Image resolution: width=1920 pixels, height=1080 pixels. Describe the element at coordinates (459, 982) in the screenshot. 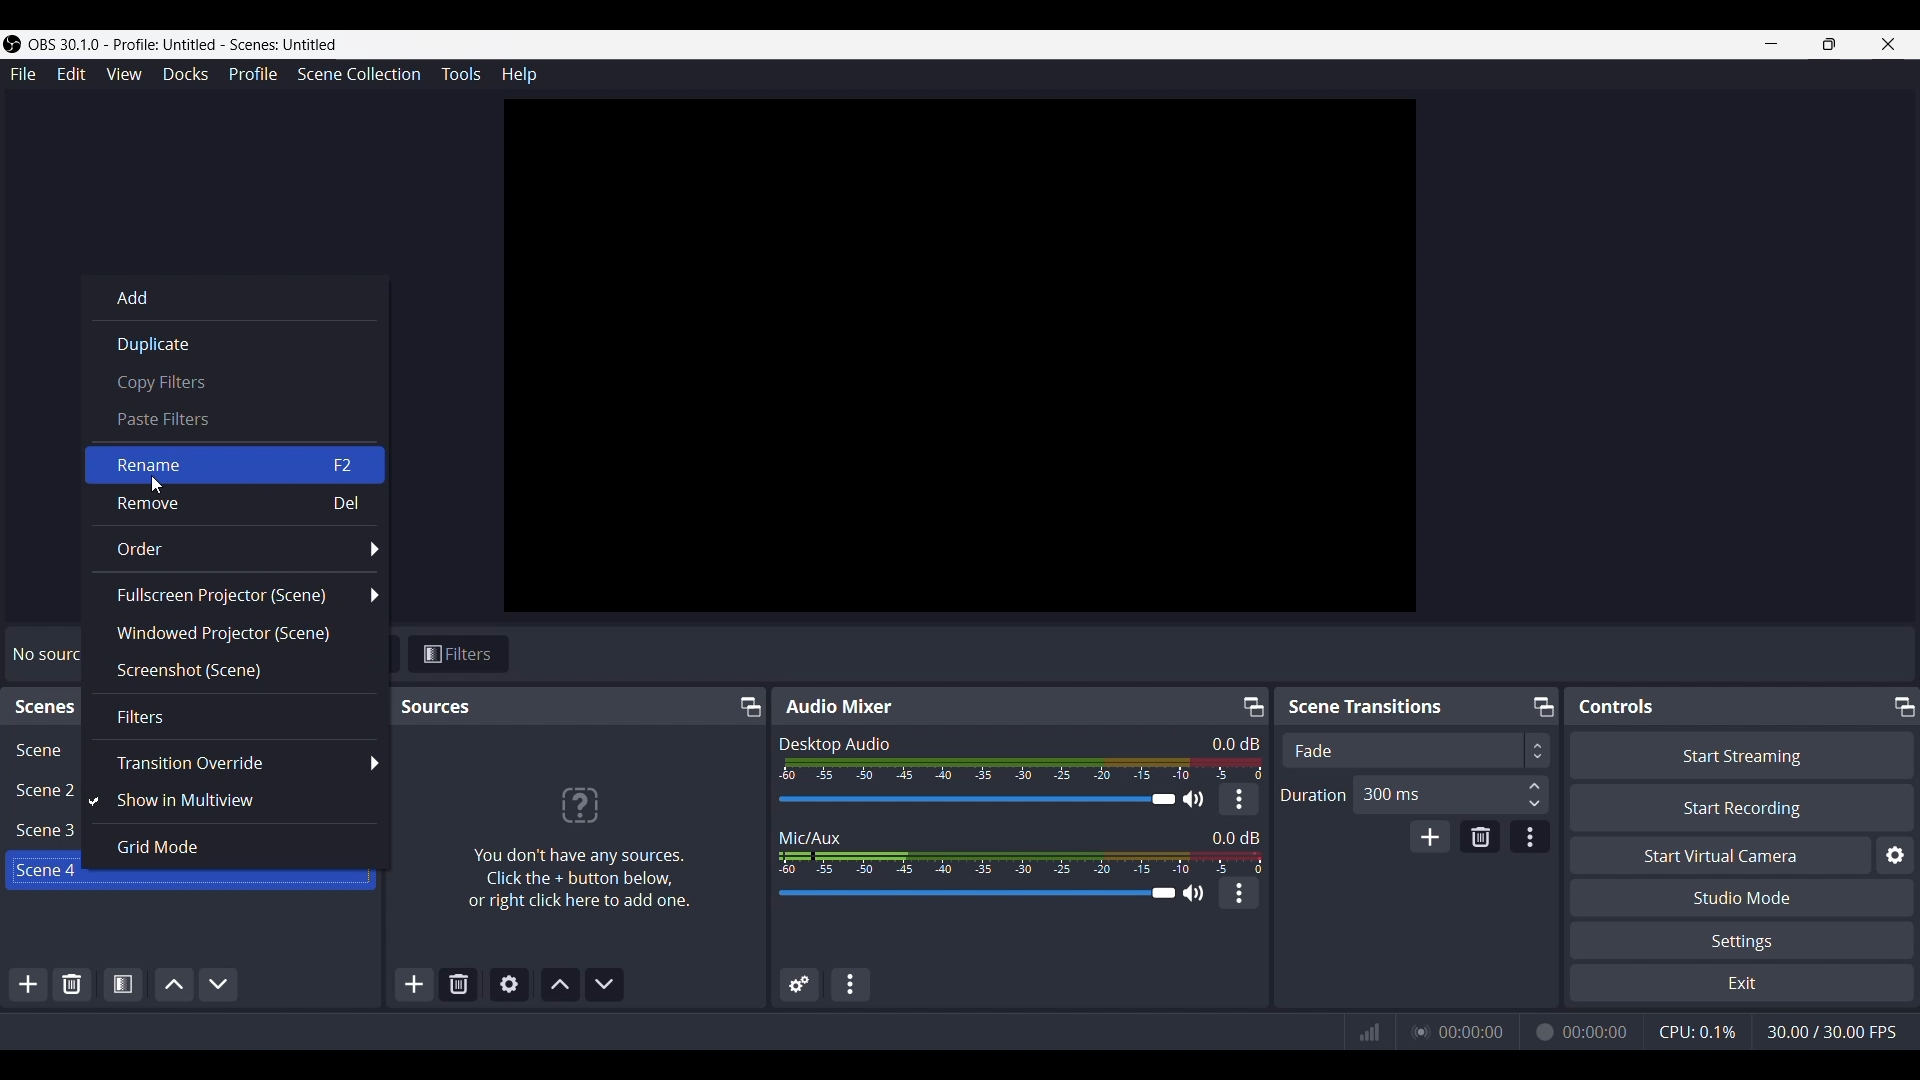

I see `Remove selected scene(s)` at that location.